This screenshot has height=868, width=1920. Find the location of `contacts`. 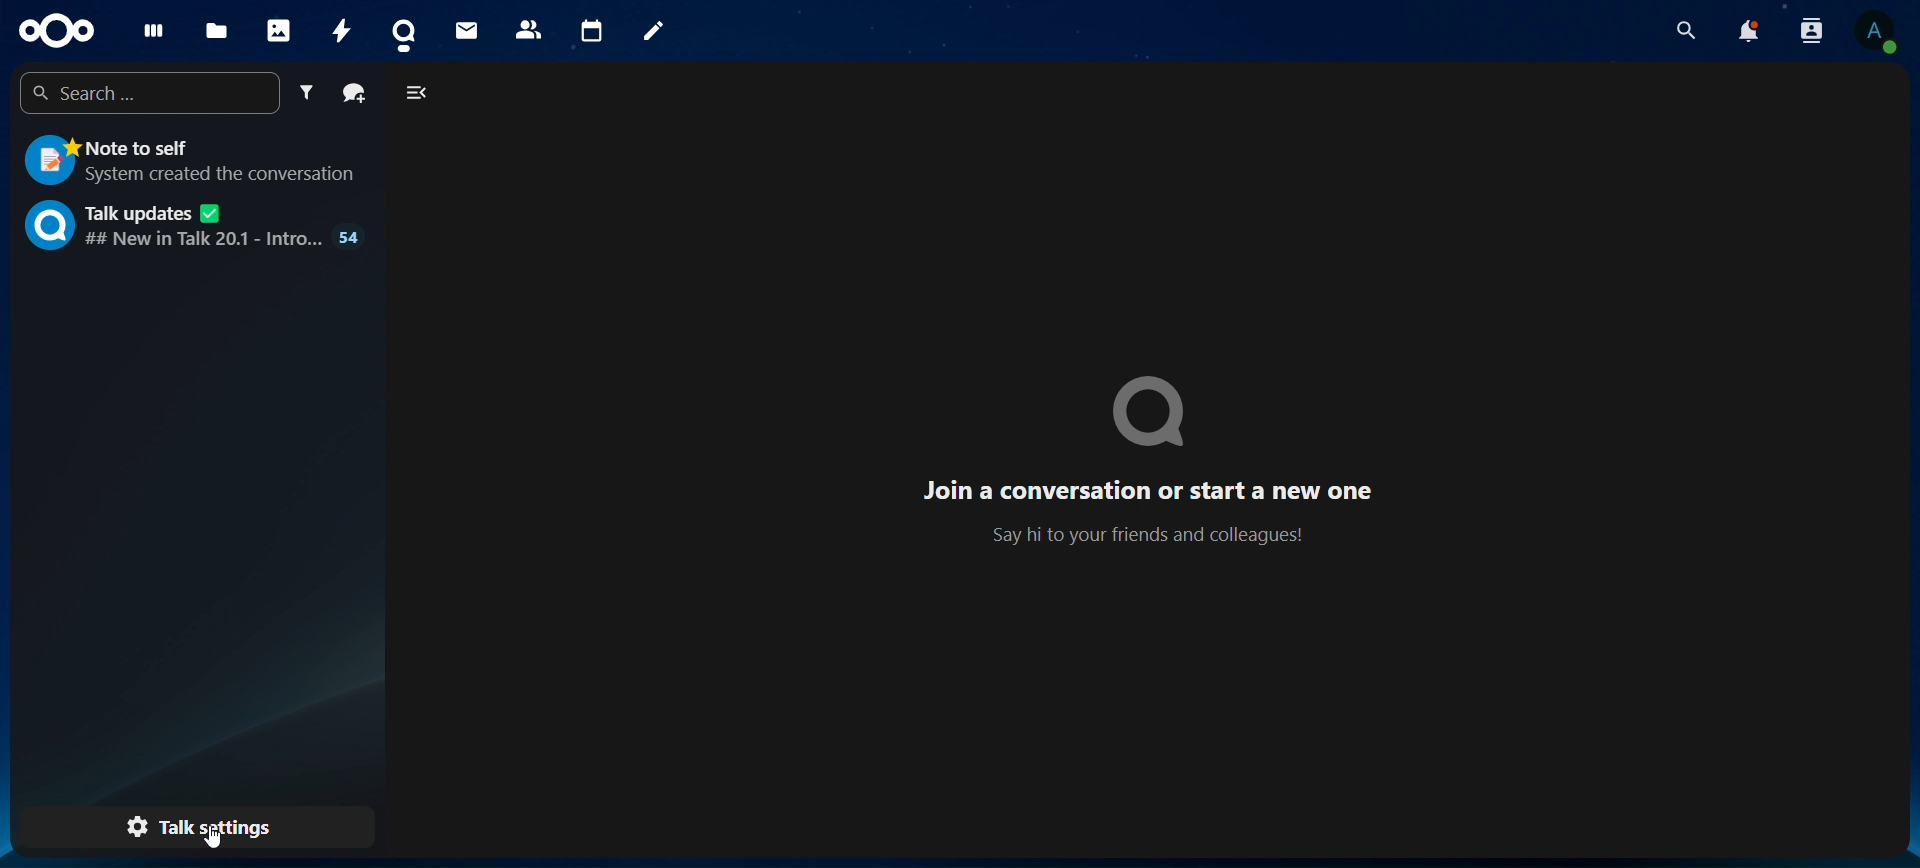

contacts is located at coordinates (526, 29).